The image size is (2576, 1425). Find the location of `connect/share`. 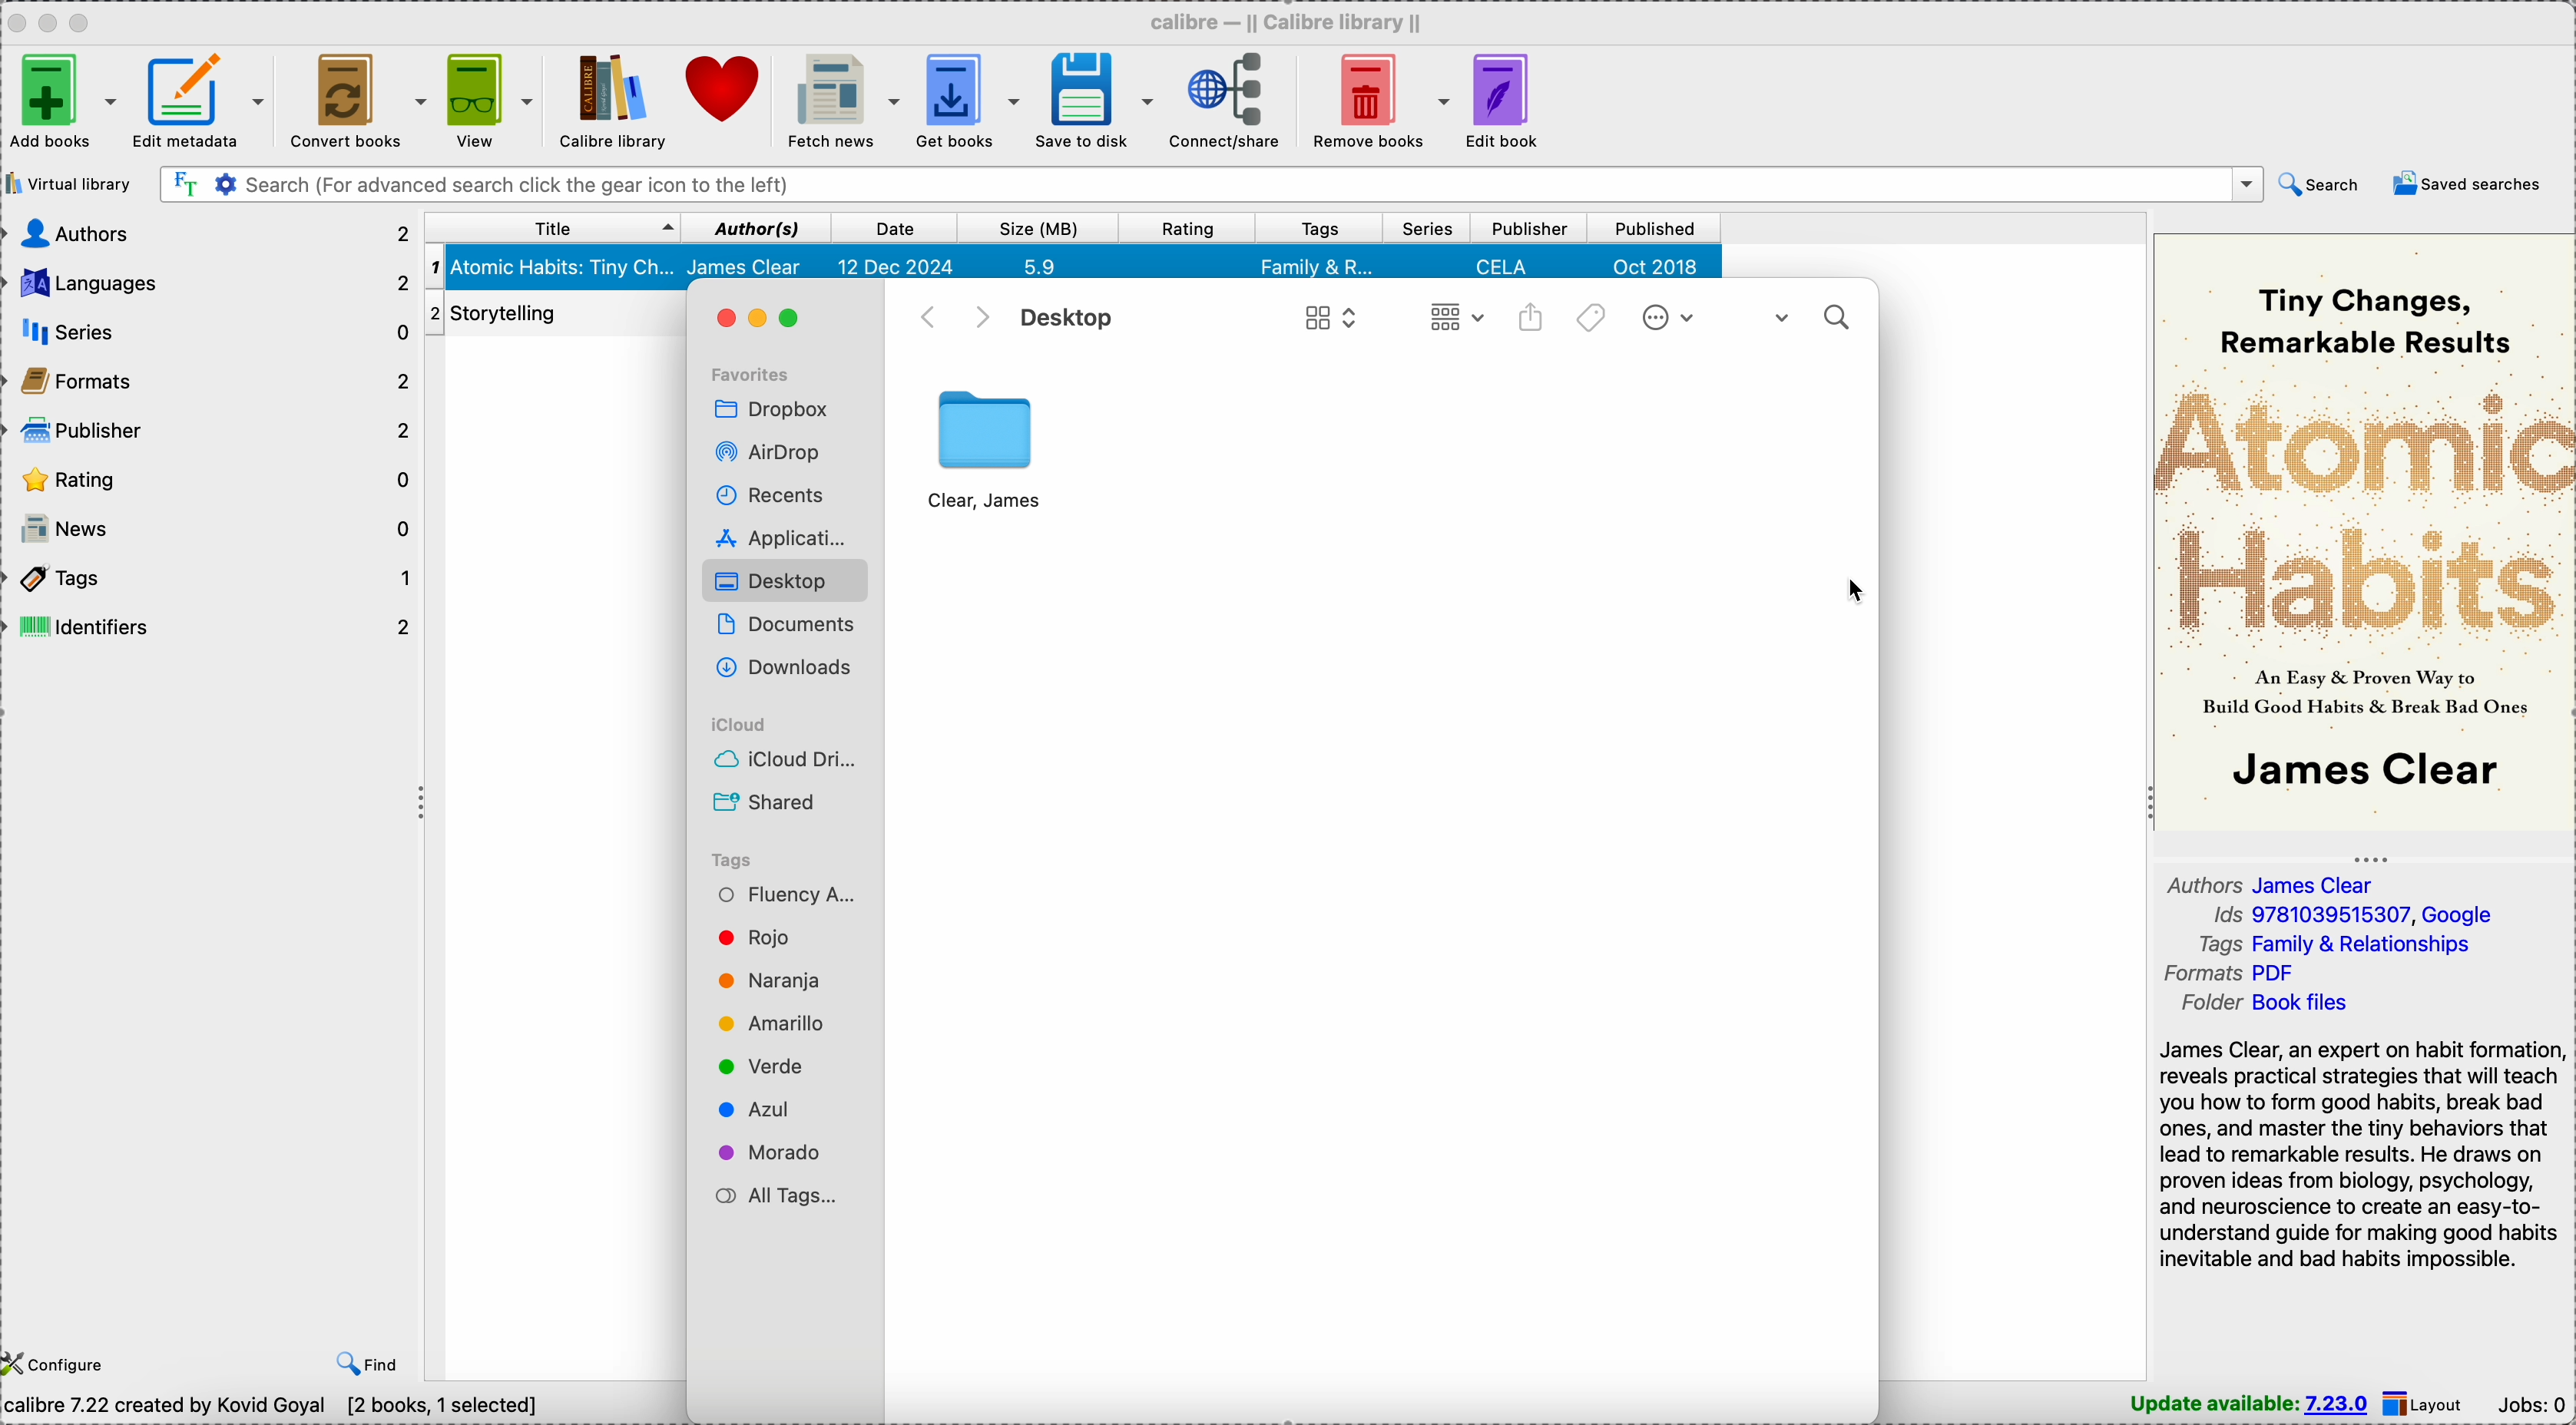

connect/share is located at coordinates (1219, 100).